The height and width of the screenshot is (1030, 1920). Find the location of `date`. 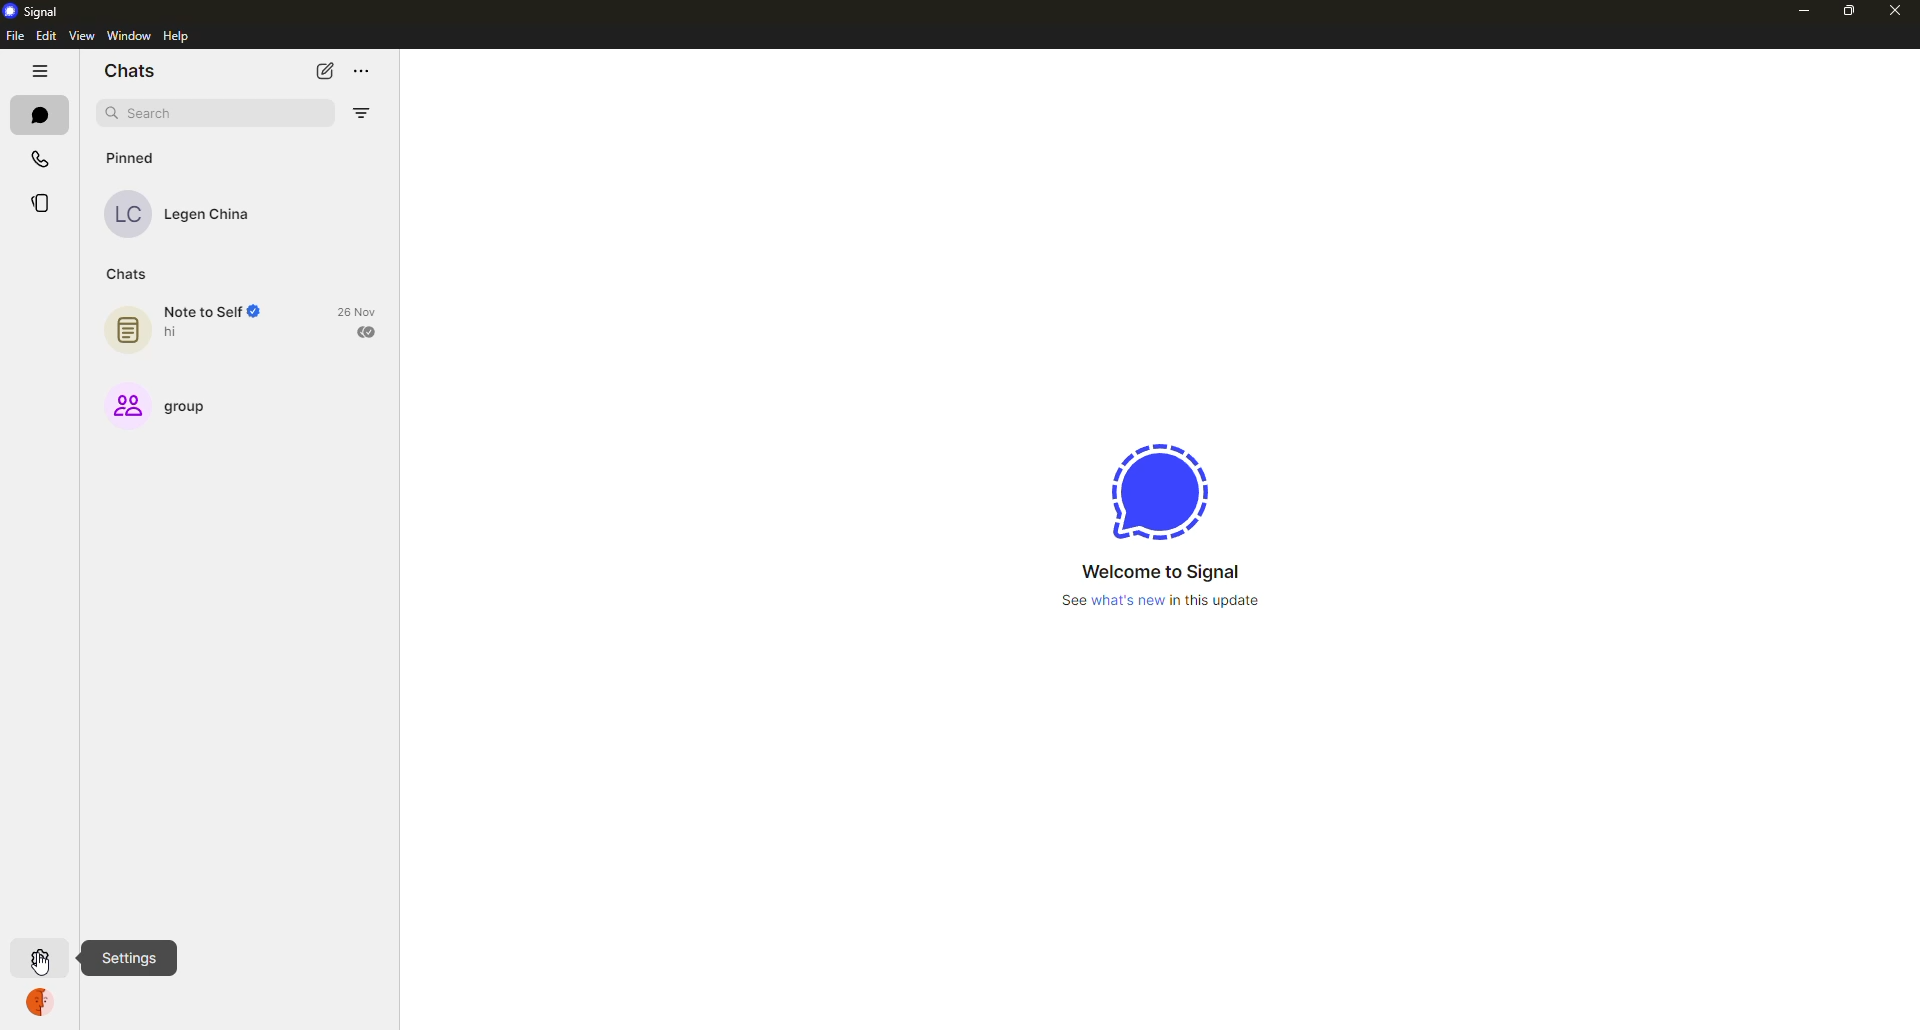

date is located at coordinates (360, 310).